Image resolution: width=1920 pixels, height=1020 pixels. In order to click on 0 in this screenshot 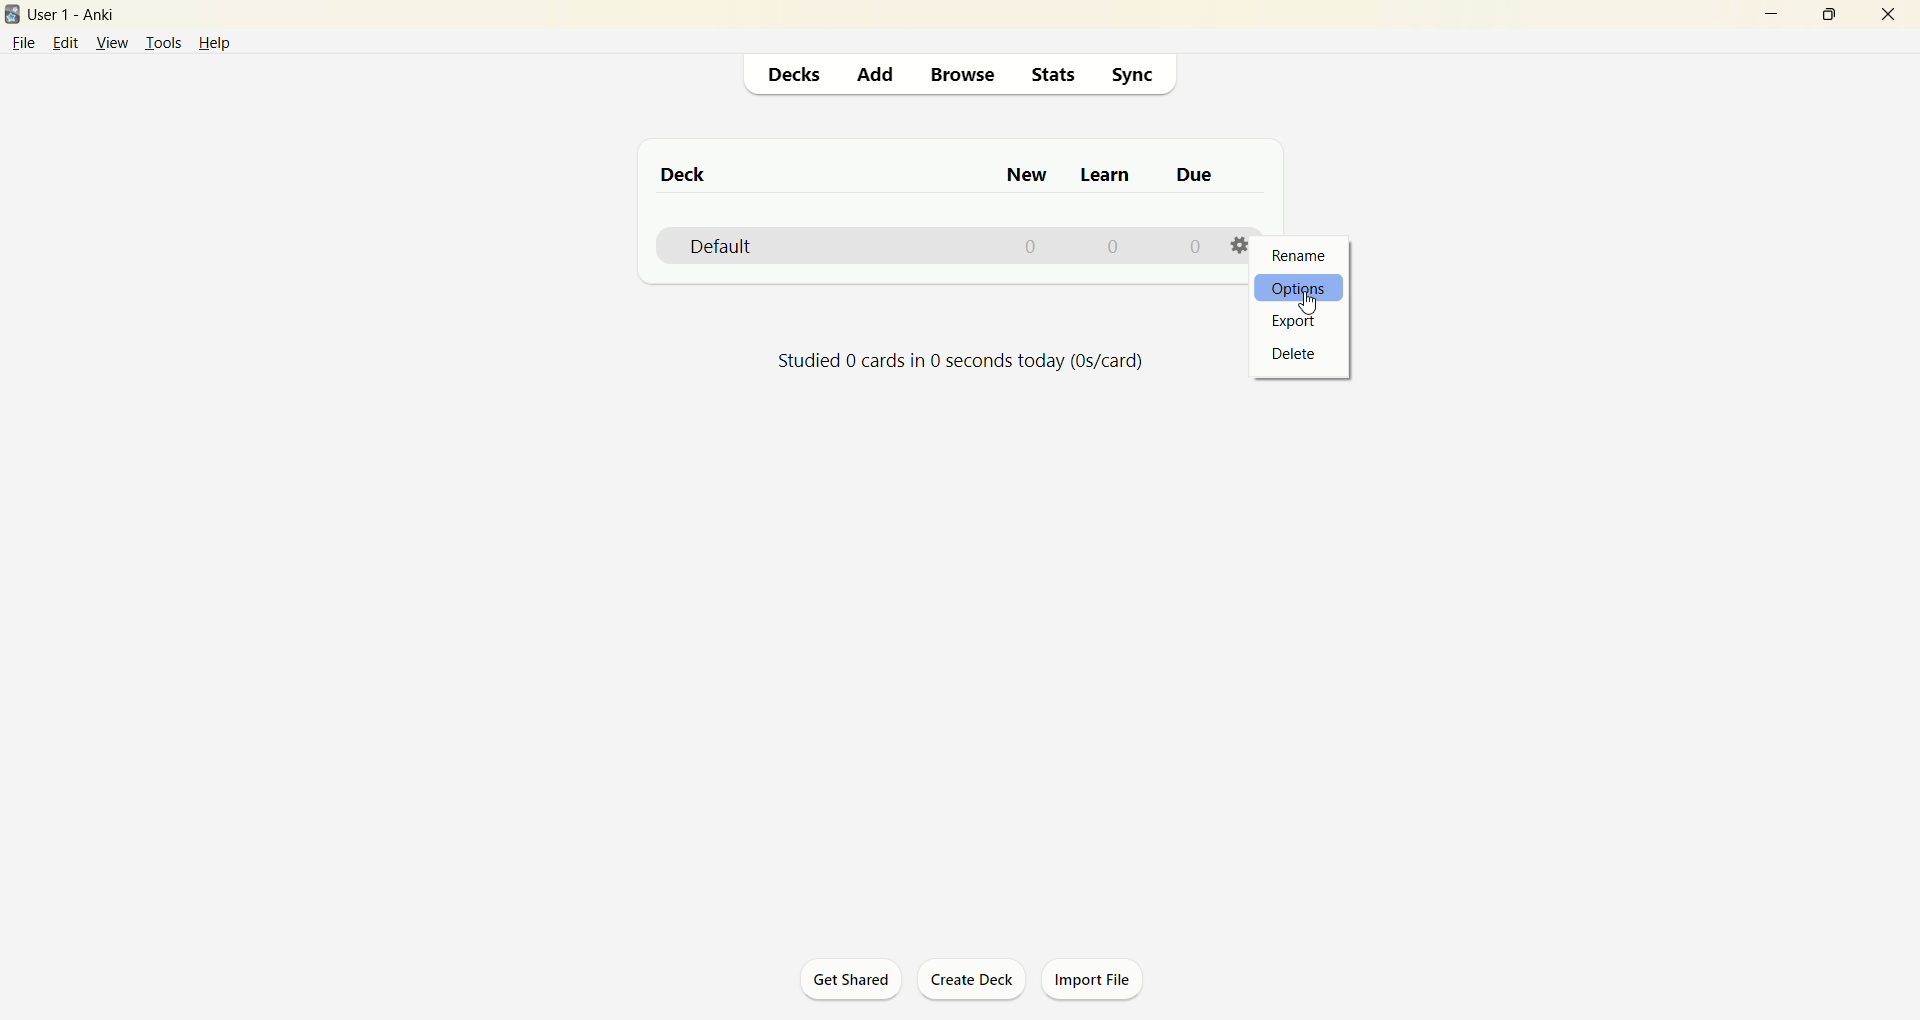, I will do `click(1113, 246)`.